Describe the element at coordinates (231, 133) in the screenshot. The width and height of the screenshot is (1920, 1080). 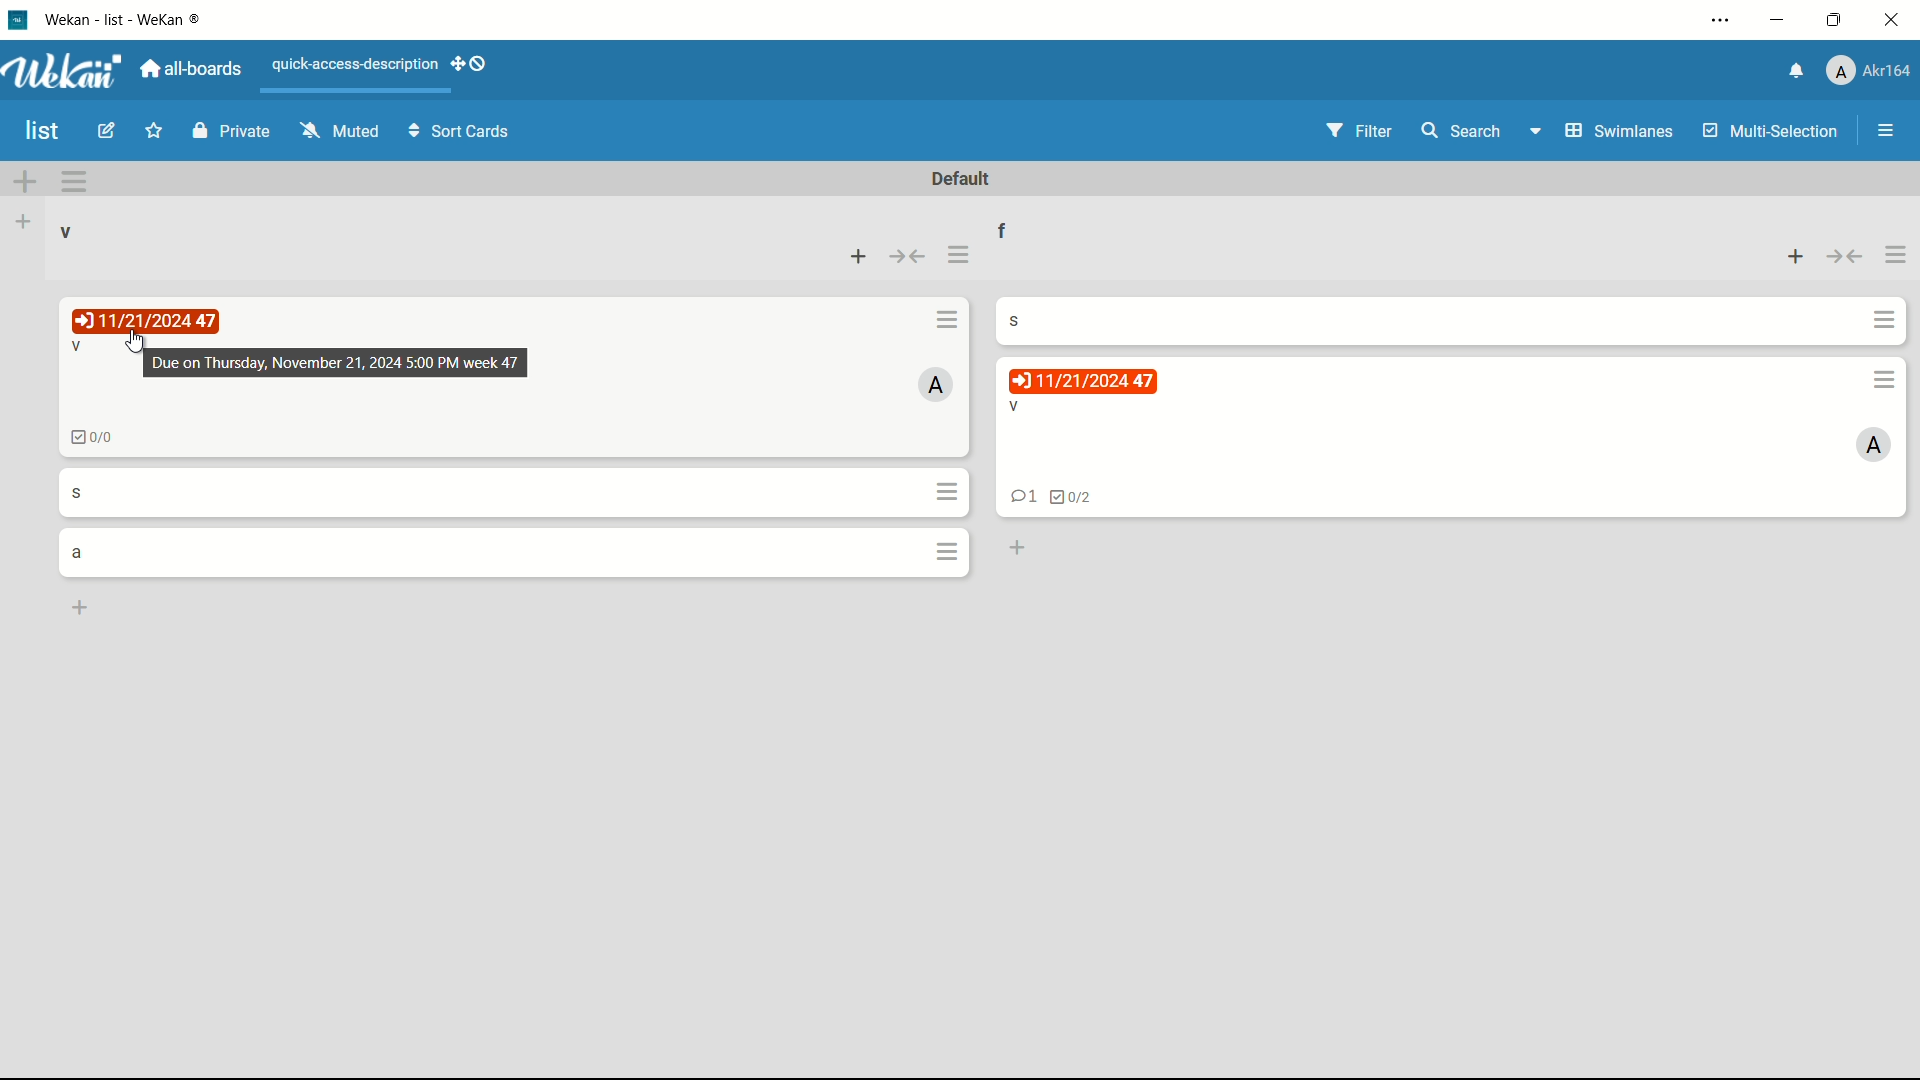
I see `private` at that location.